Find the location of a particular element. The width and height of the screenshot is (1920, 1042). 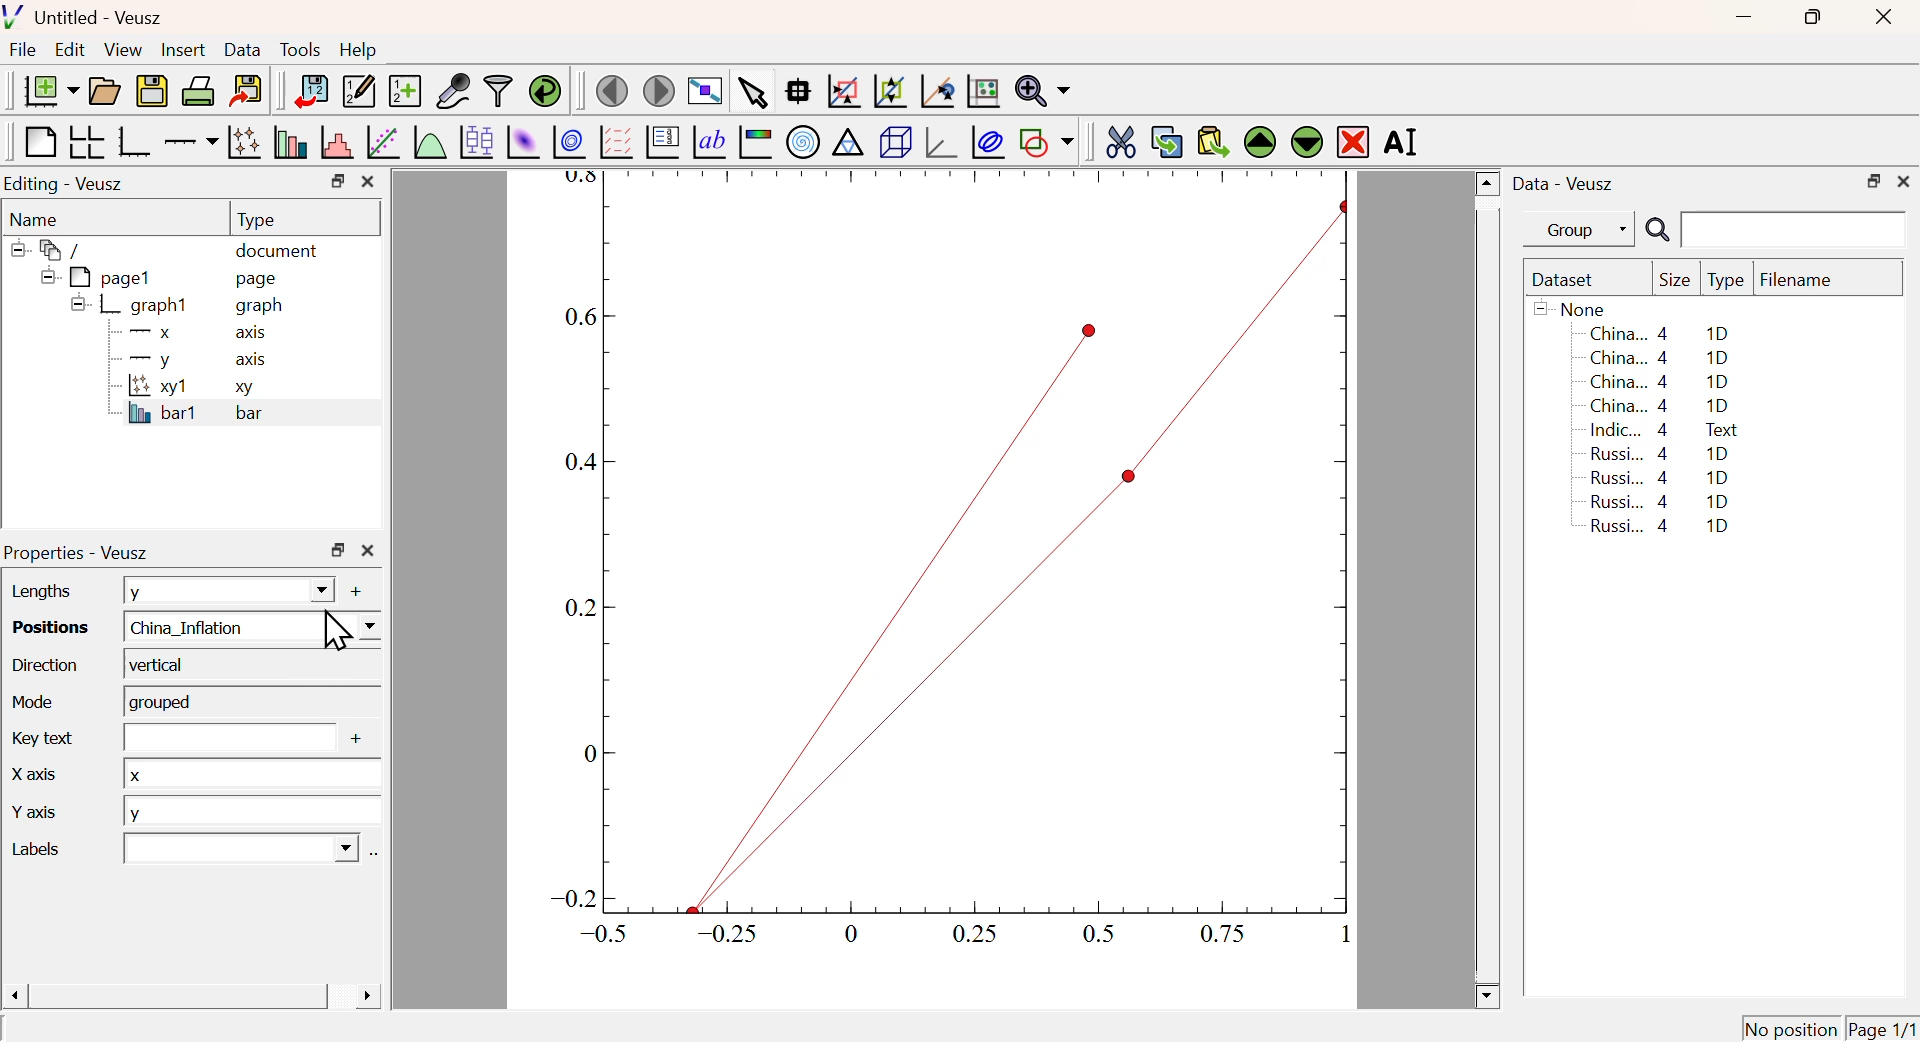

Text Label is located at coordinates (709, 143).